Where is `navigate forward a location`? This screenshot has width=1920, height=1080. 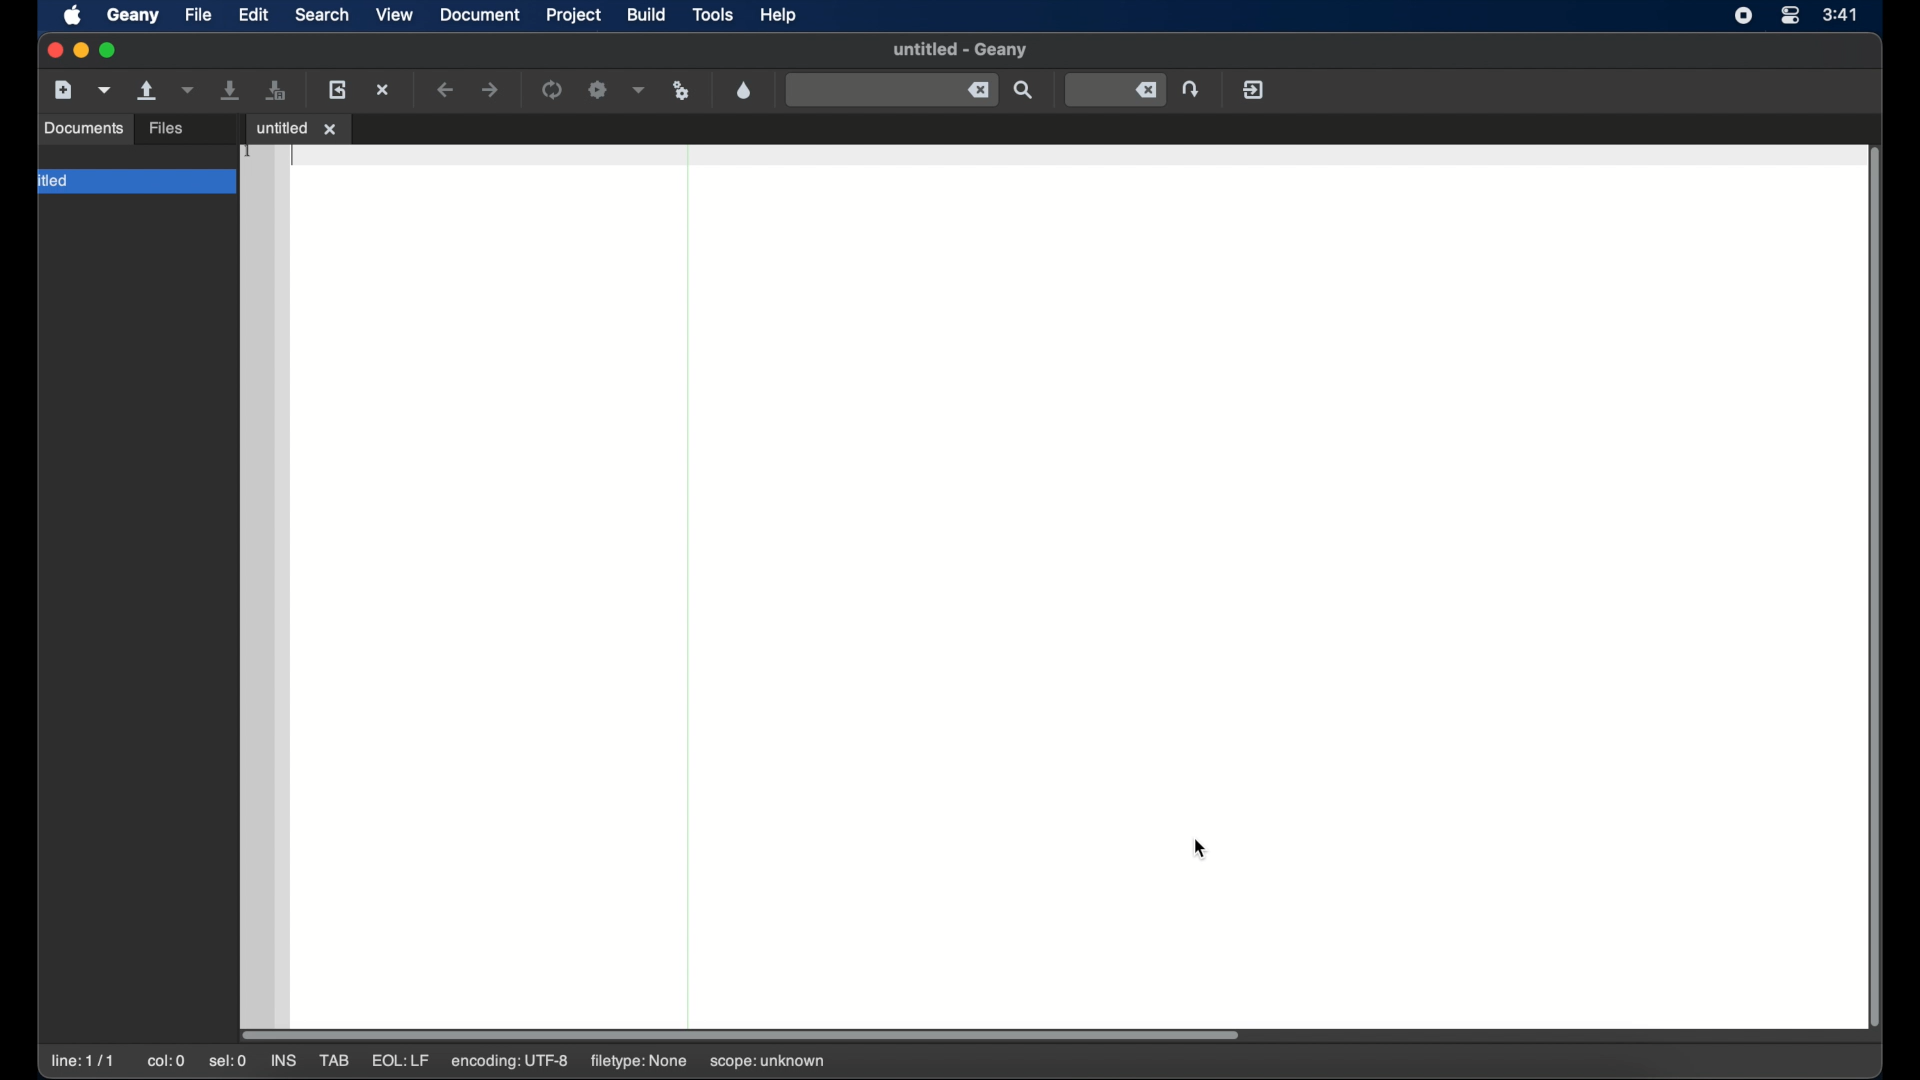
navigate forward a location is located at coordinates (491, 90).